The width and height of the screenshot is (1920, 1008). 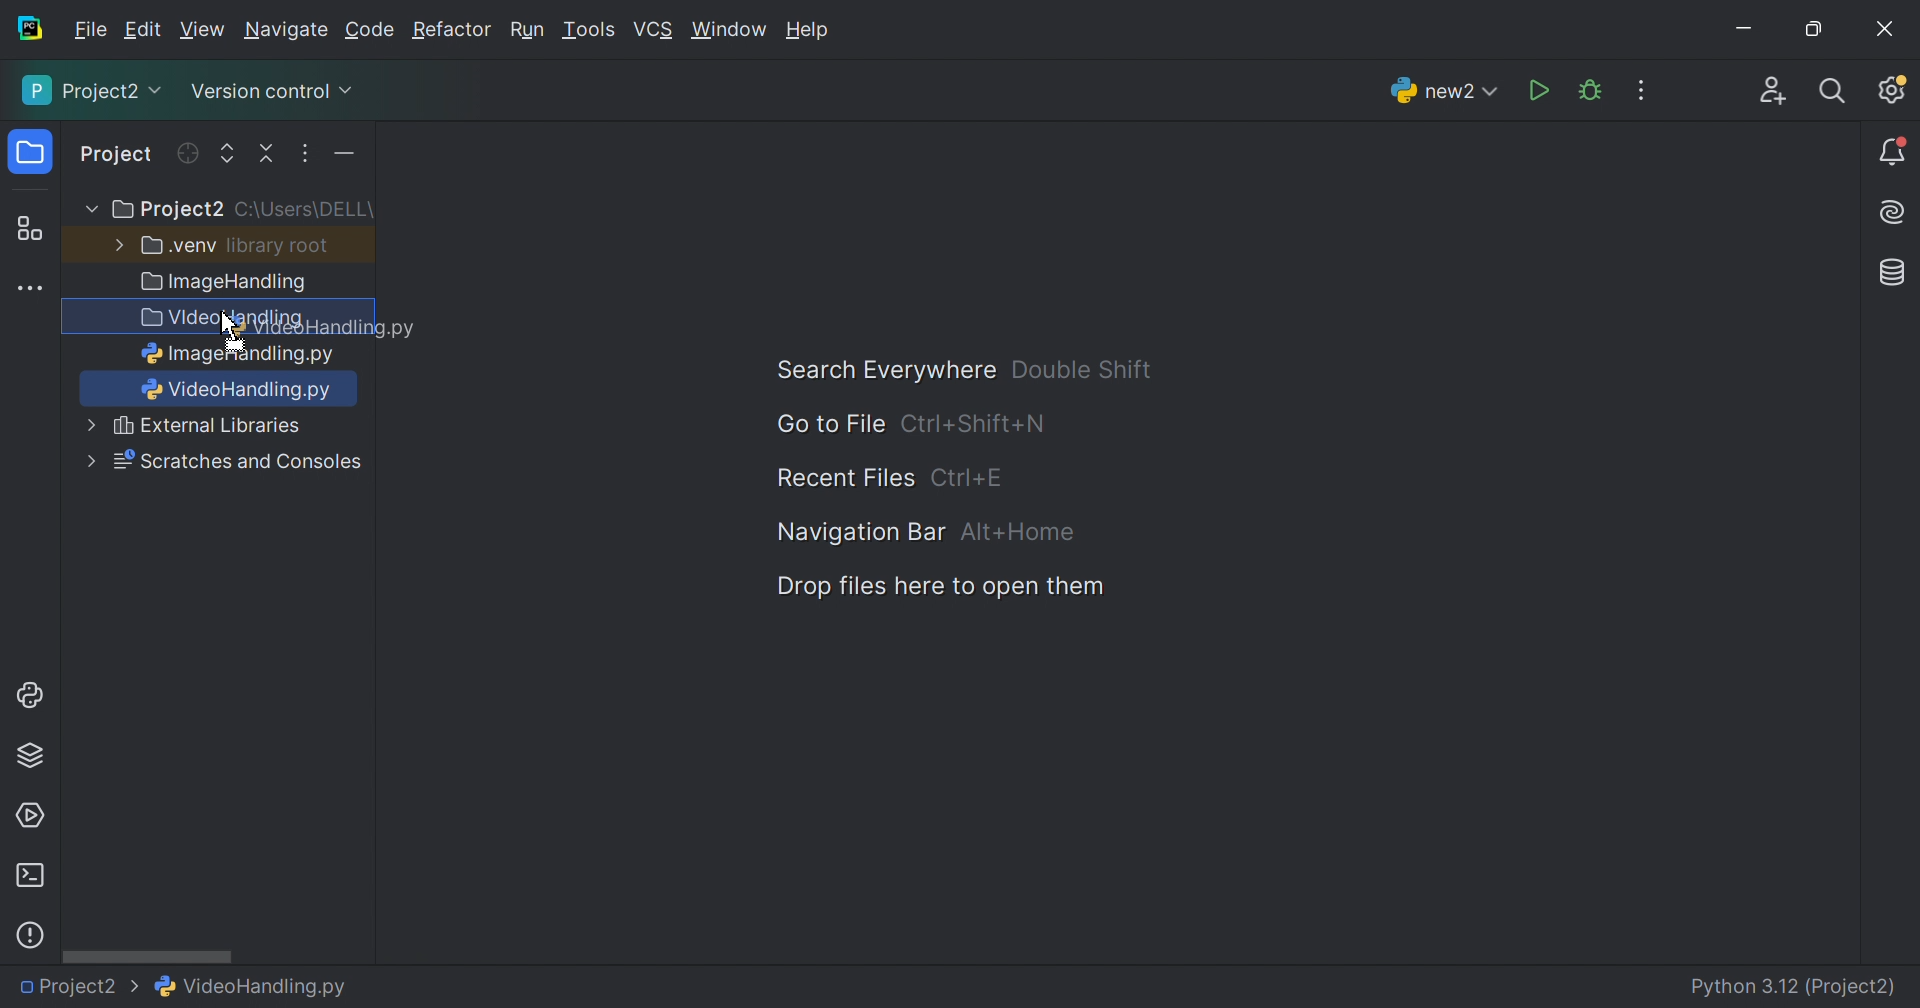 What do you see at coordinates (1773, 94) in the screenshot?
I see `Code with me` at bounding box center [1773, 94].